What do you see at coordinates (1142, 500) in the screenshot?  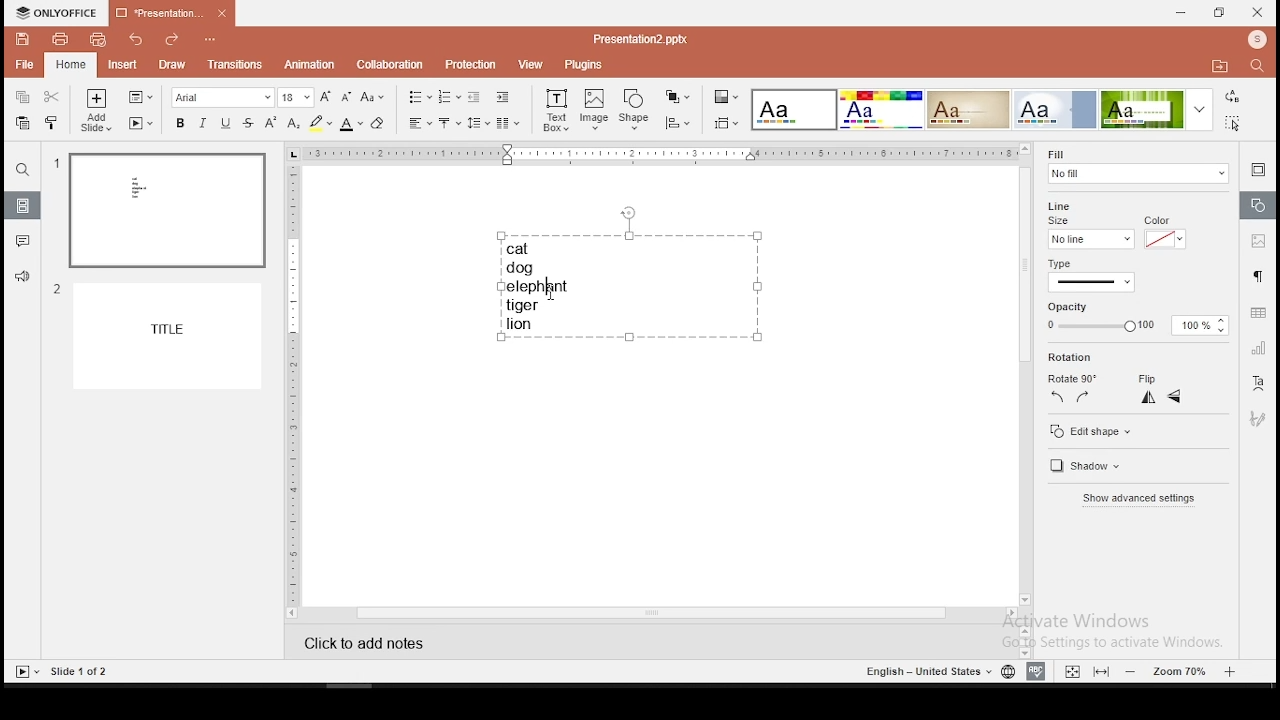 I see `Shadow` at bounding box center [1142, 500].